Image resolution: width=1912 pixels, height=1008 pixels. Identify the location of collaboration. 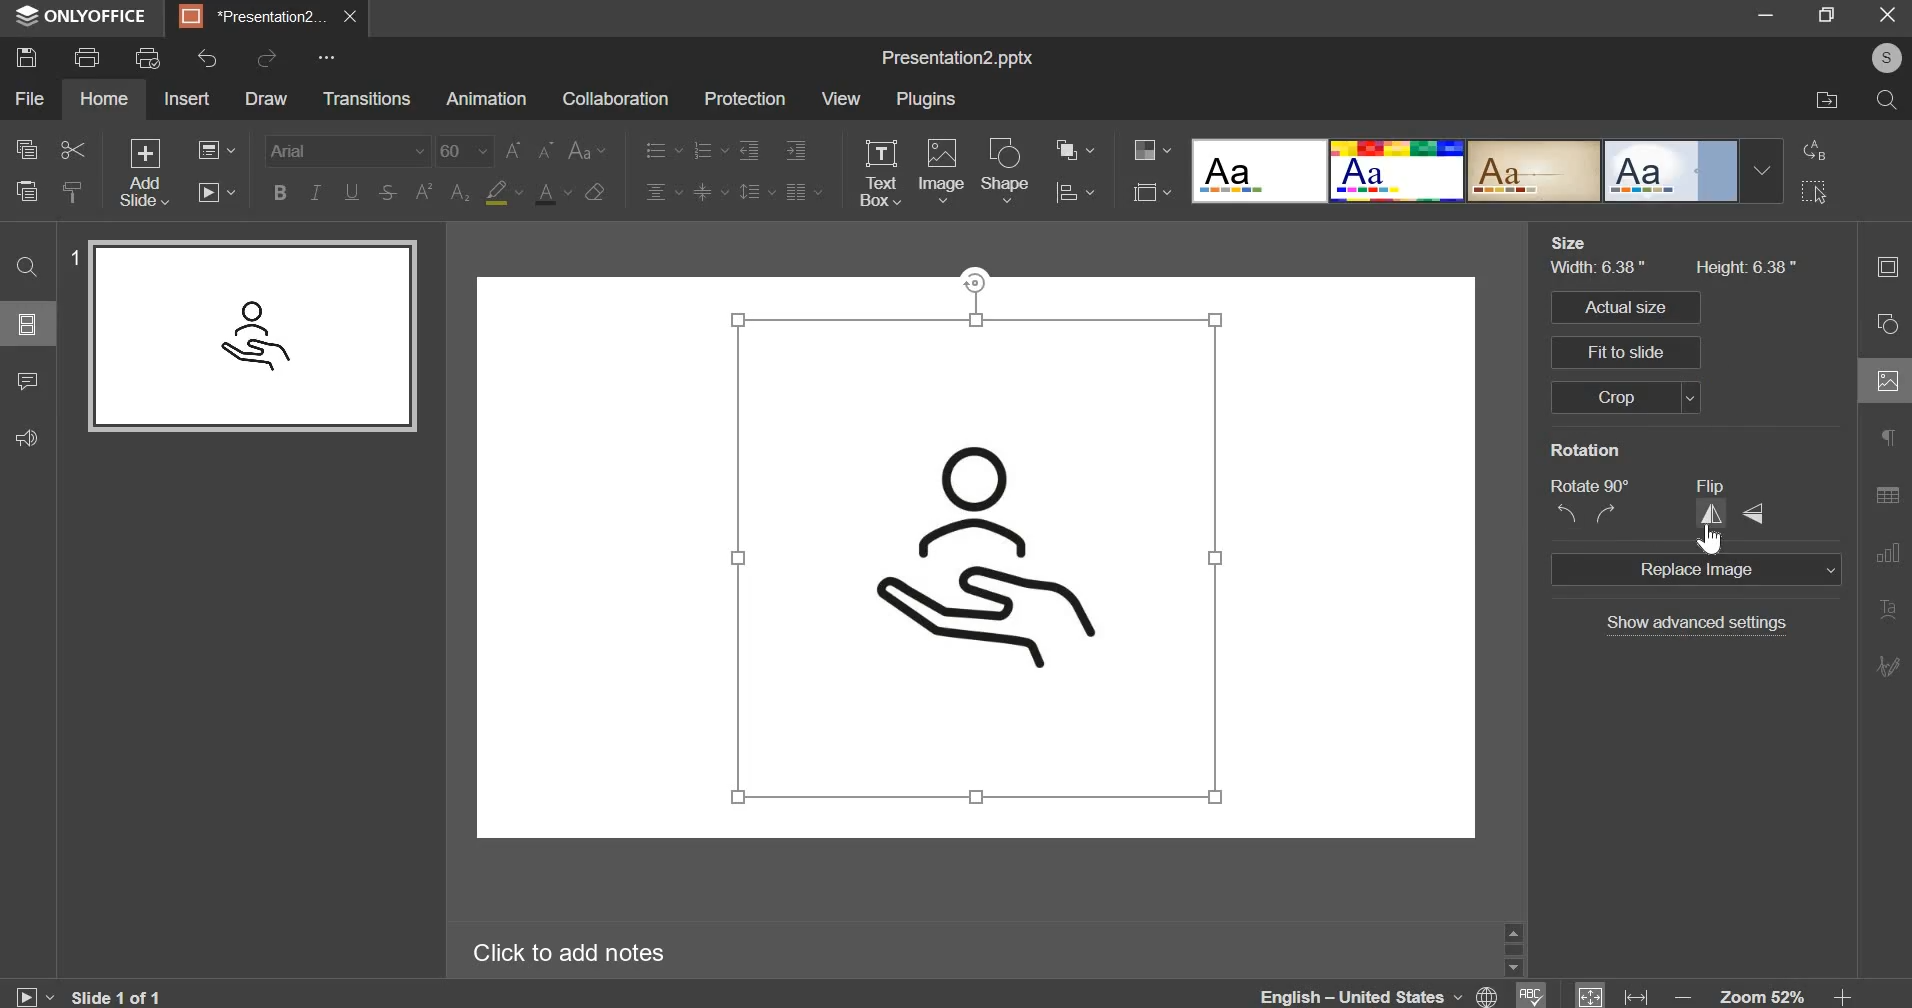
(613, 101).